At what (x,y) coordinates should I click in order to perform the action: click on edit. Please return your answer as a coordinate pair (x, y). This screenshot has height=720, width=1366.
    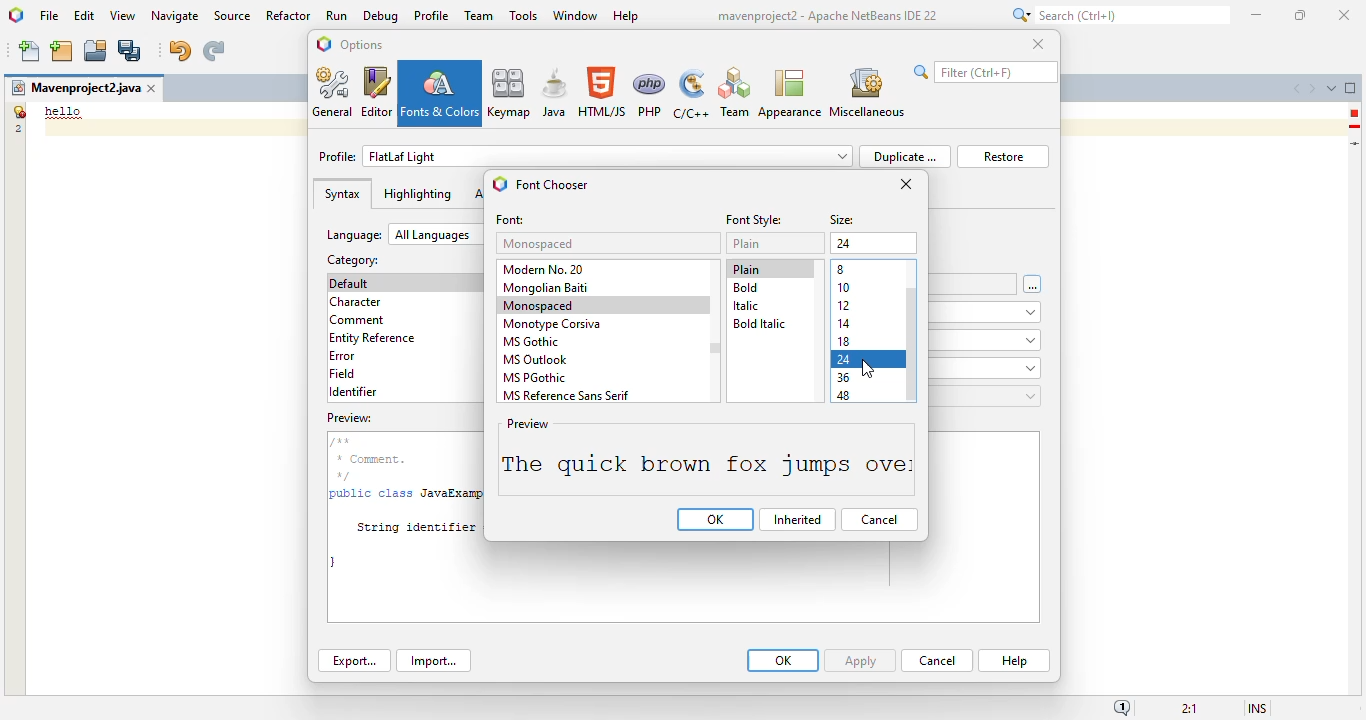
    Looking at the image, I should click on (85, 15).